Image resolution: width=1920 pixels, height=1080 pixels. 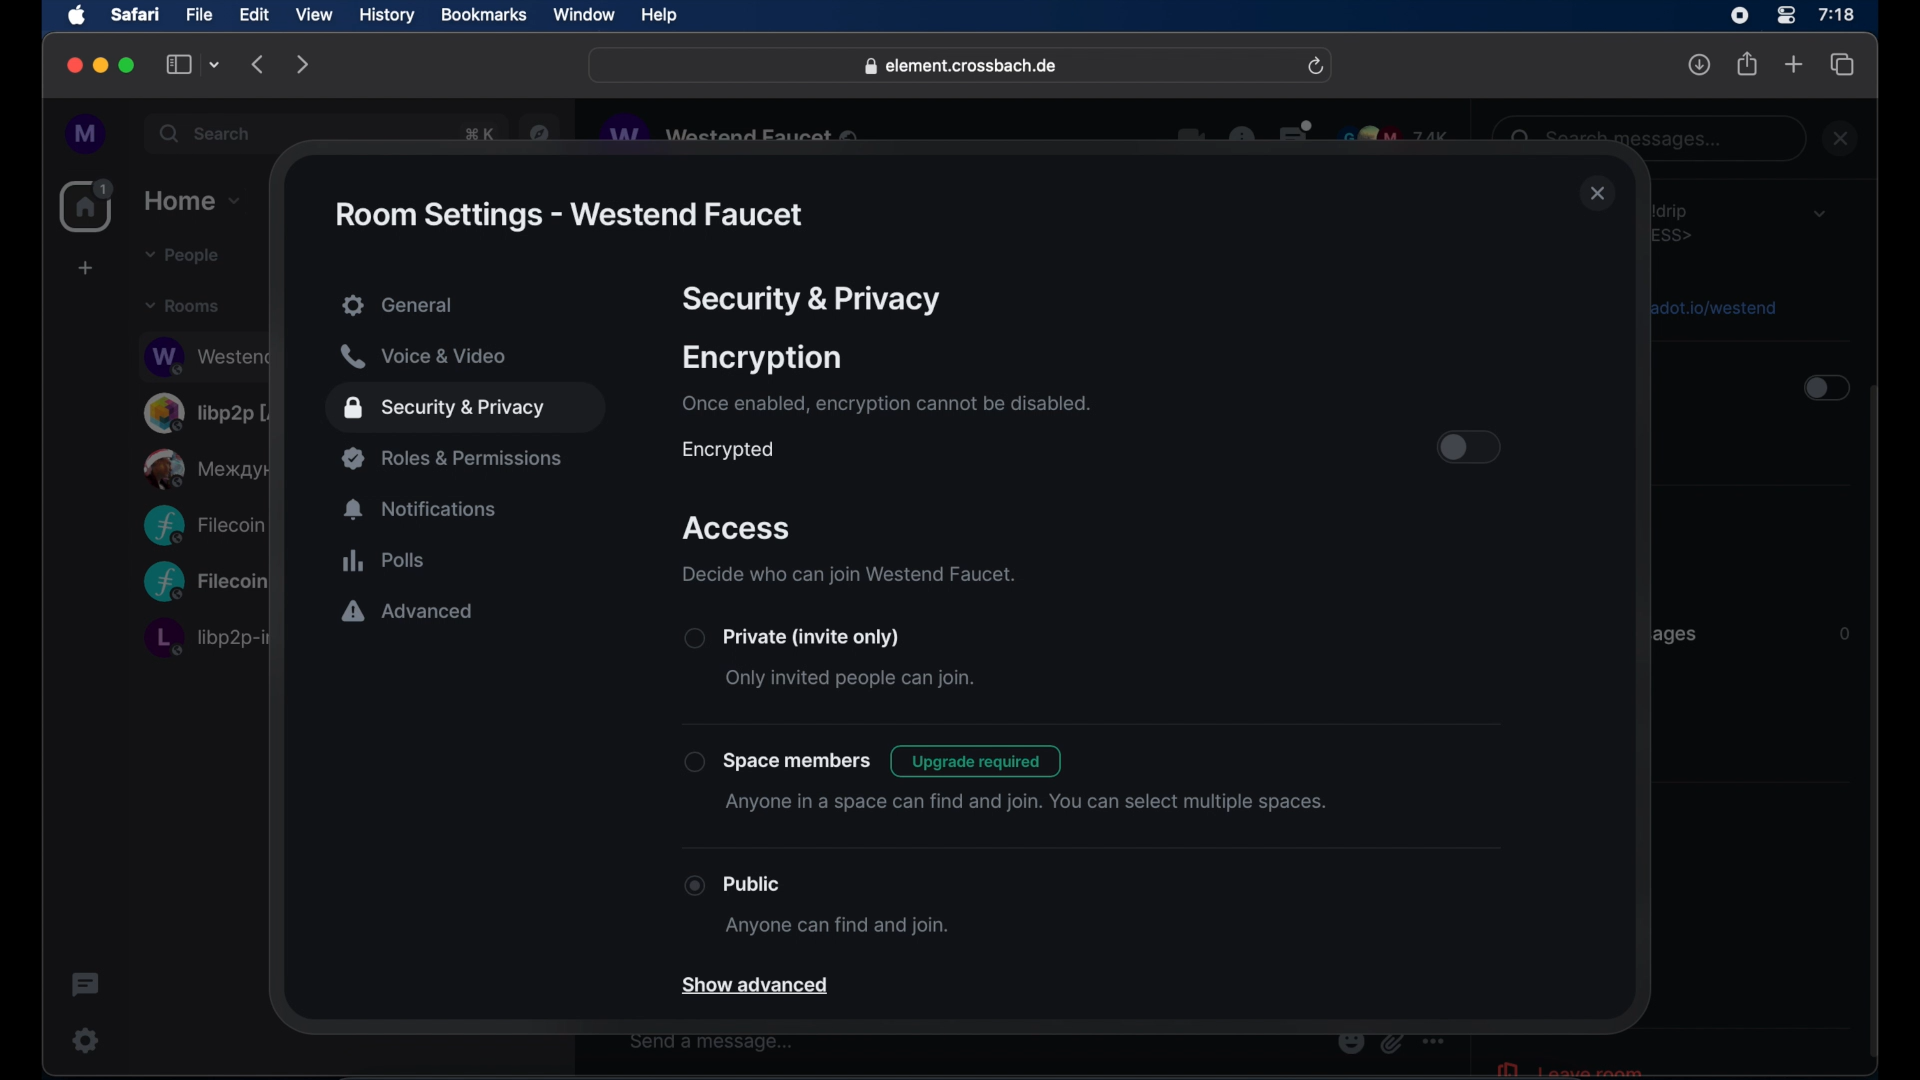 I want to click on downloads, so click(x=1700, y=64).